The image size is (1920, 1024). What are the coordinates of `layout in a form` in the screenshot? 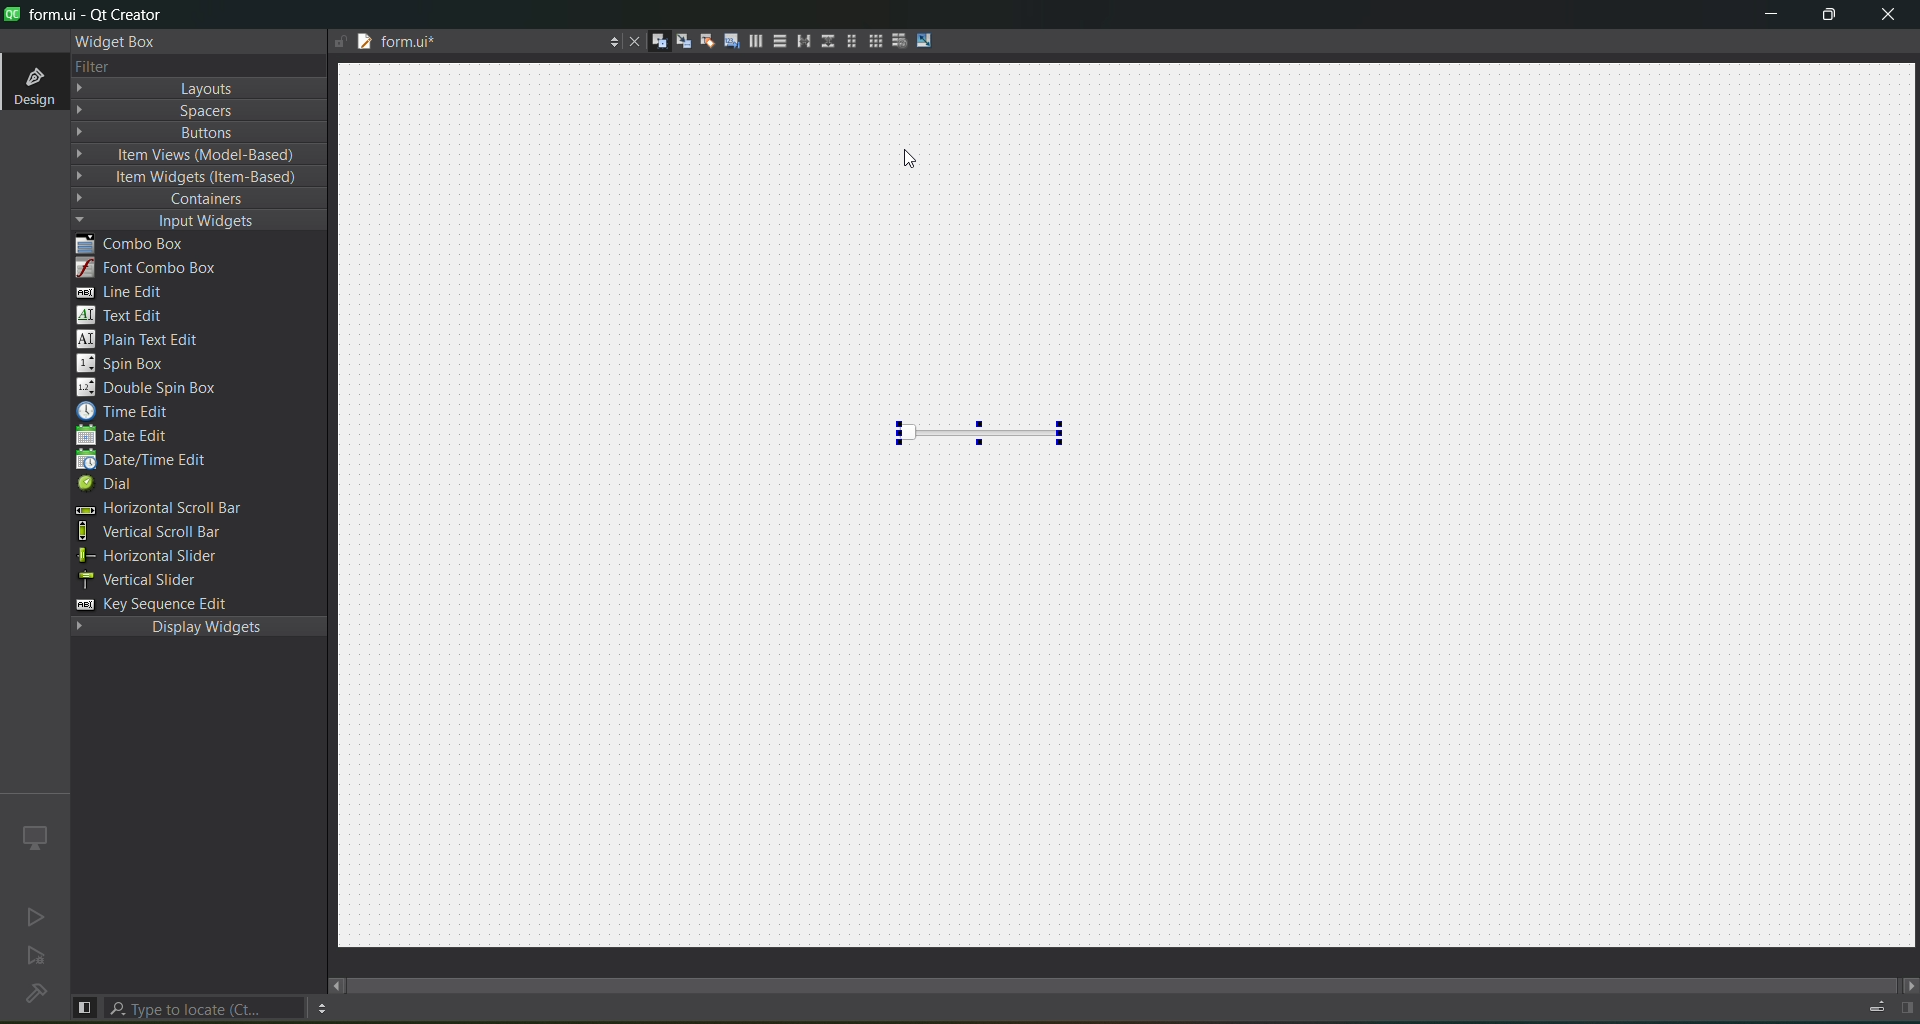 It's located at (853, 42).